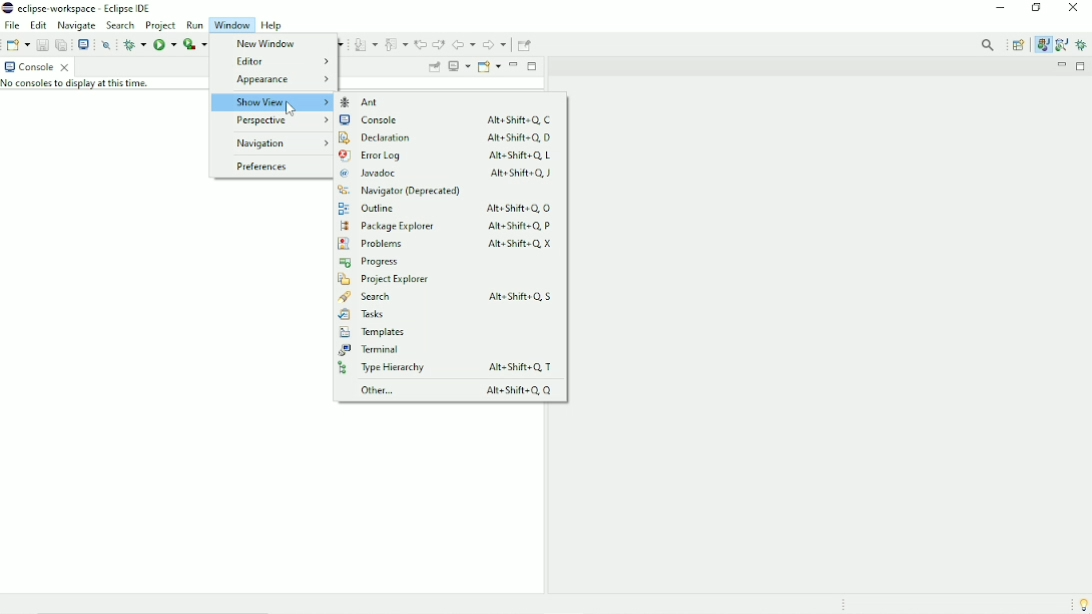  Describe the element at coordinates (161, 25) in the screenshot. I see `Project` at that location.